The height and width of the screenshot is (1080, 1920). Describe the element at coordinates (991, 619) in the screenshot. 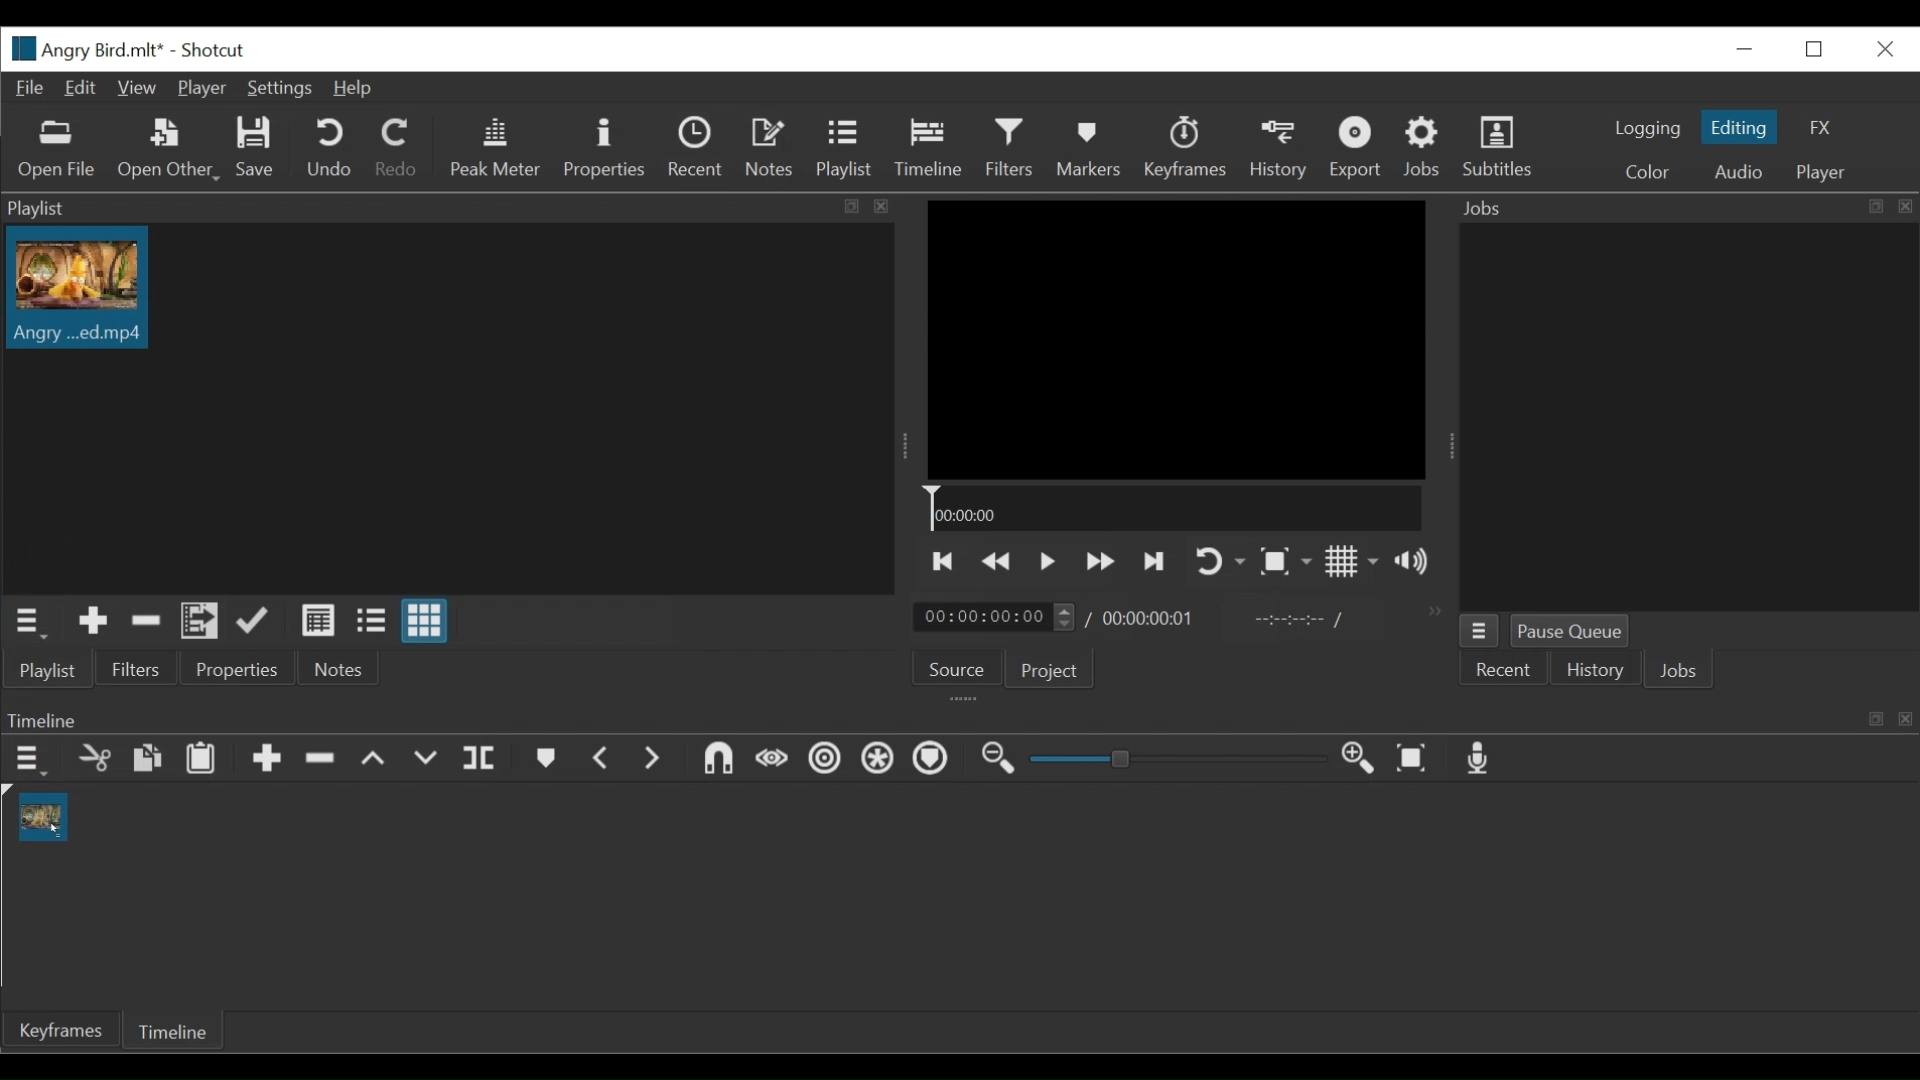

I see `timing` at that location.